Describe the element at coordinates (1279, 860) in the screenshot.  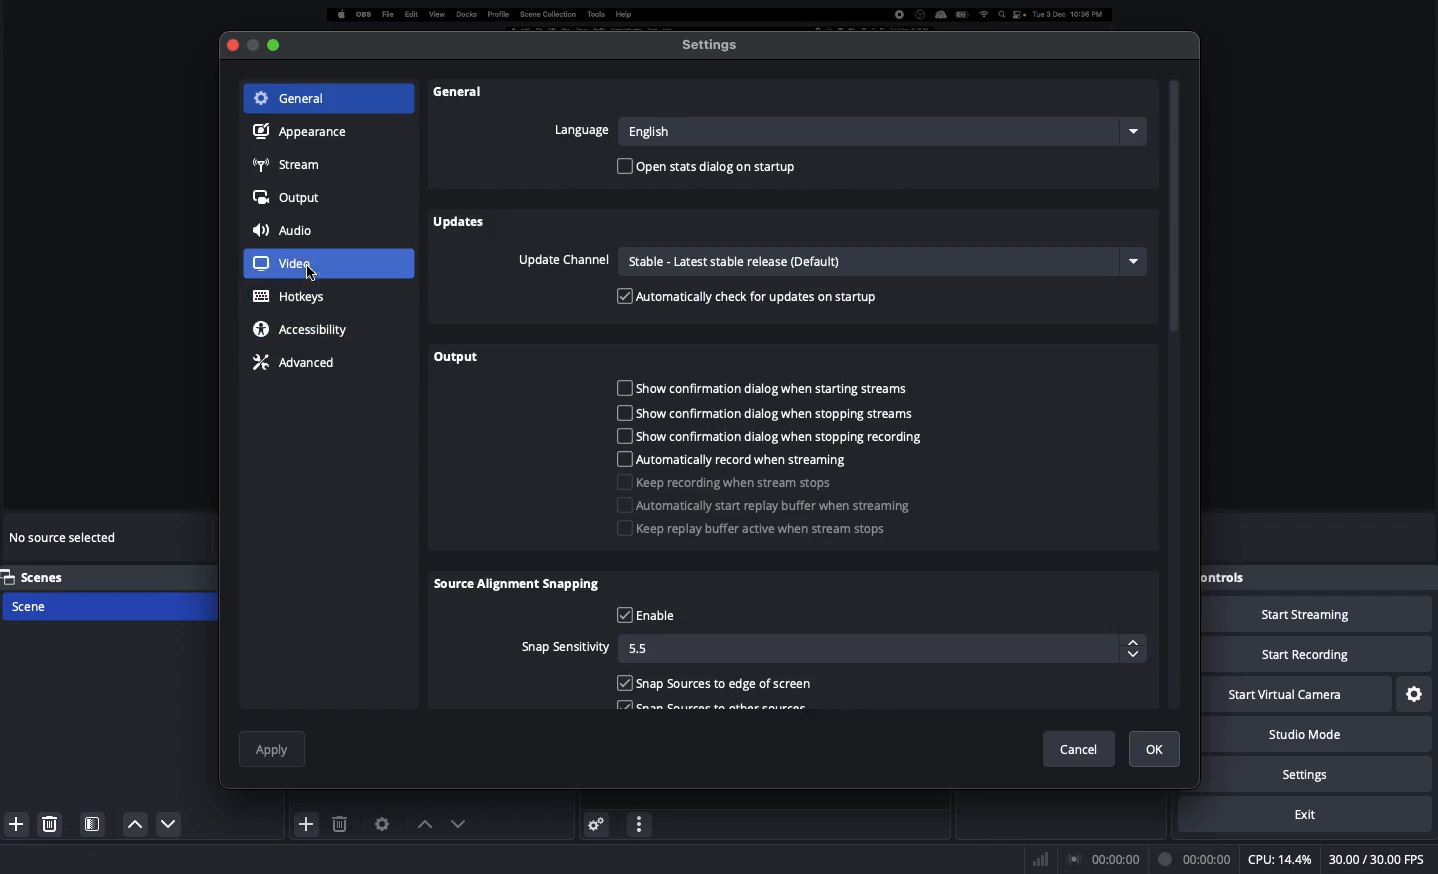
I see `CPU` at that location.